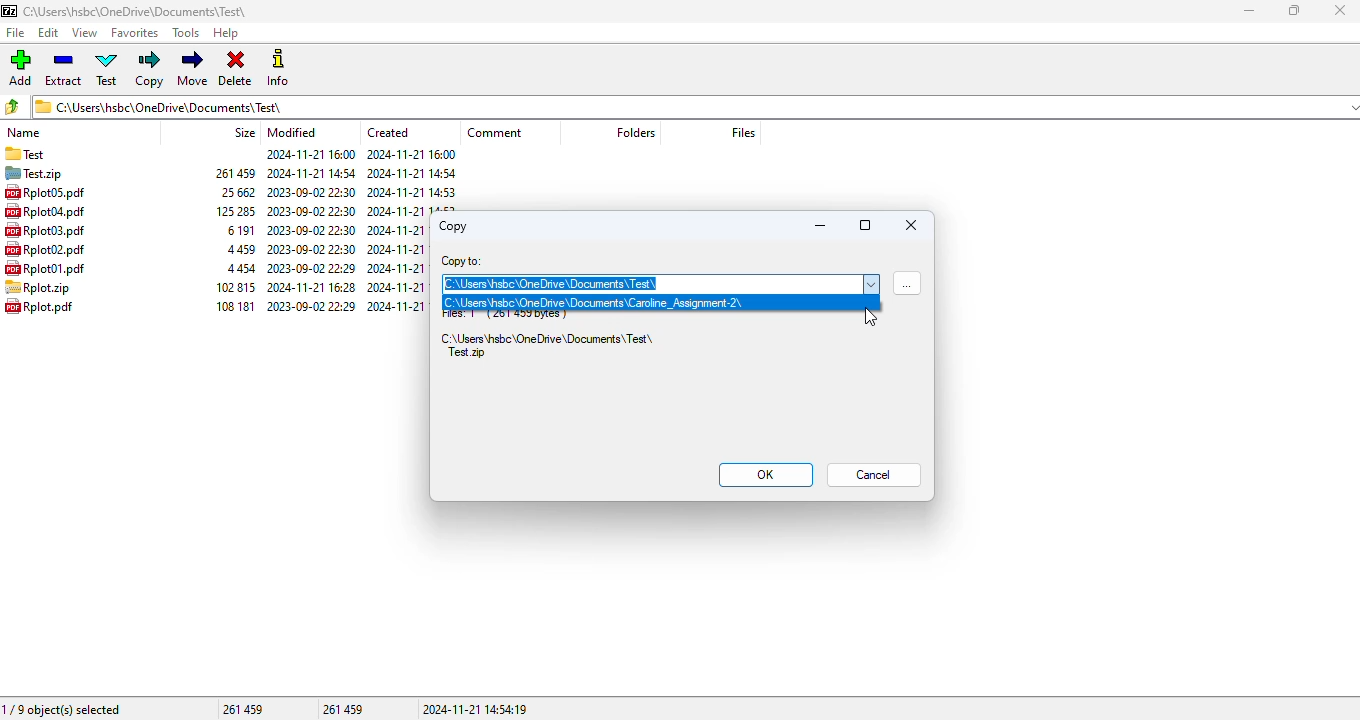  I want to click on cursor, so click(871, 316).